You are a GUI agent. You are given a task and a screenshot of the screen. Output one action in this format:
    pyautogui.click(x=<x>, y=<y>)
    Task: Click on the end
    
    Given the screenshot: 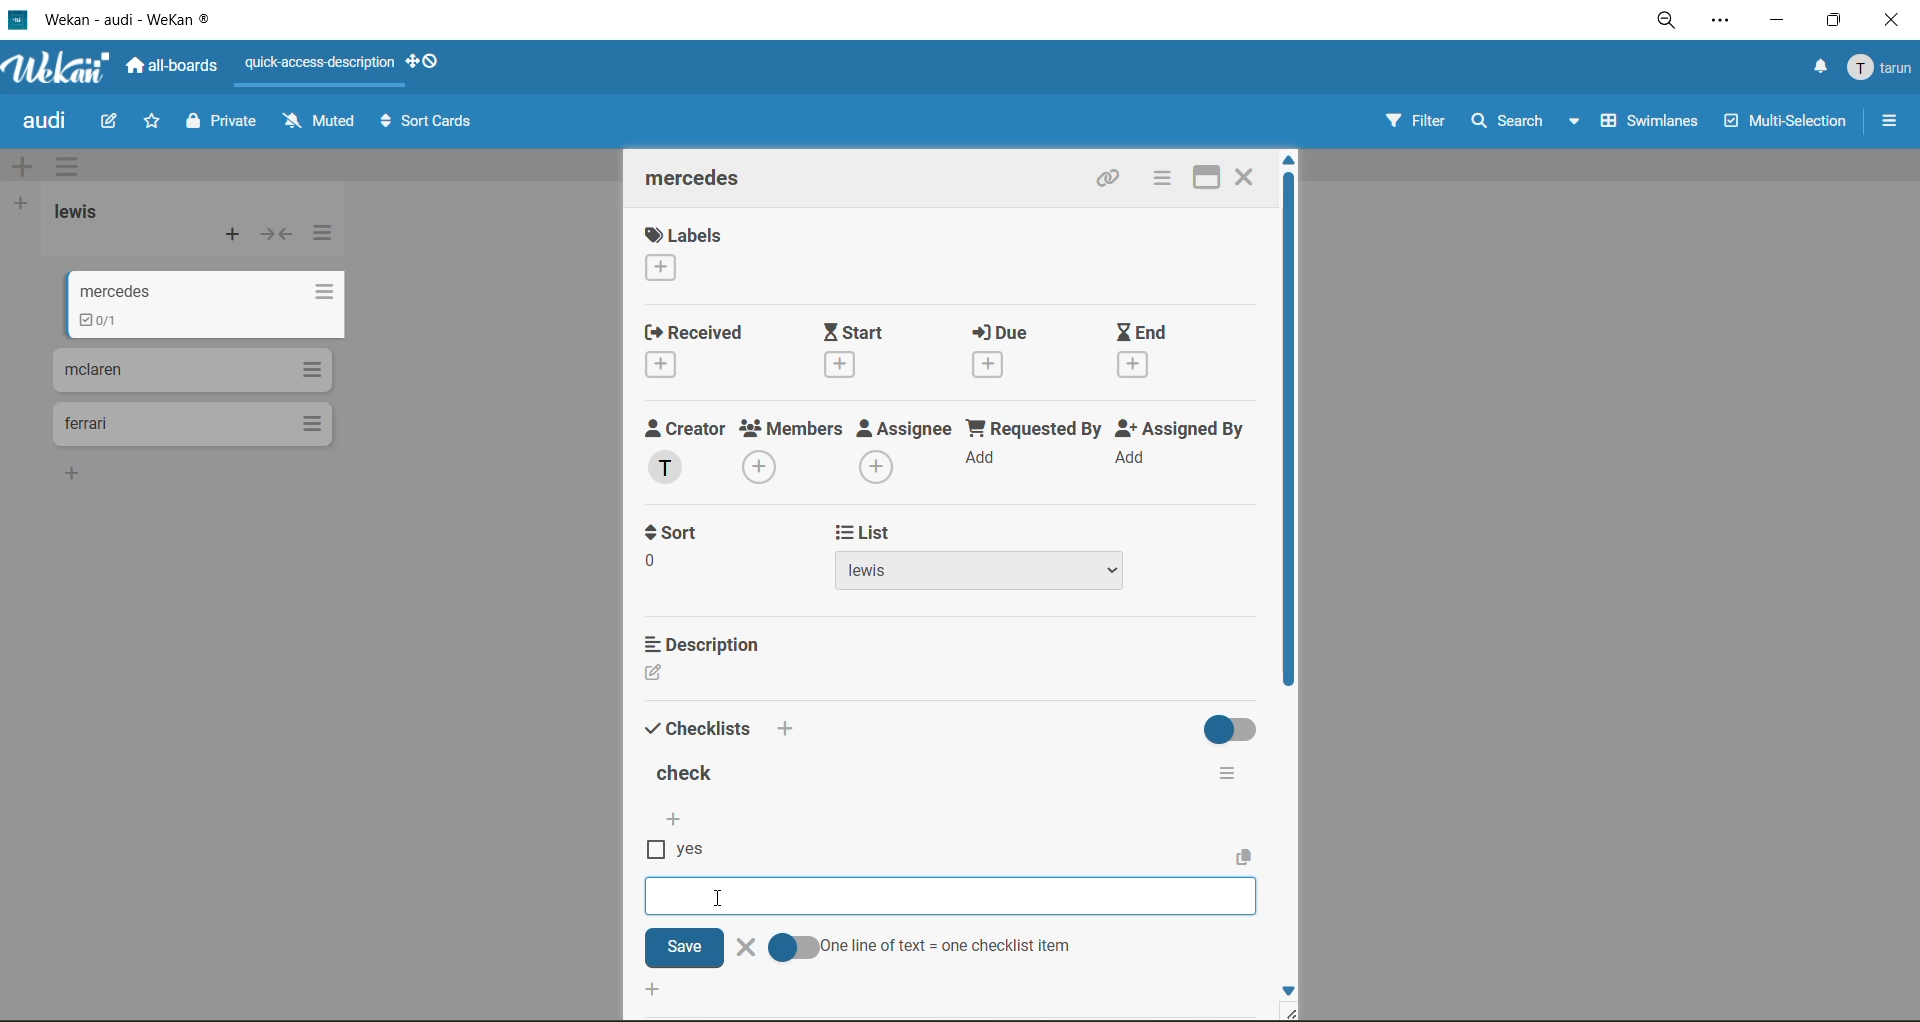 What is the action you would take?
    pyautogui.click(x=1145, y=352)
    